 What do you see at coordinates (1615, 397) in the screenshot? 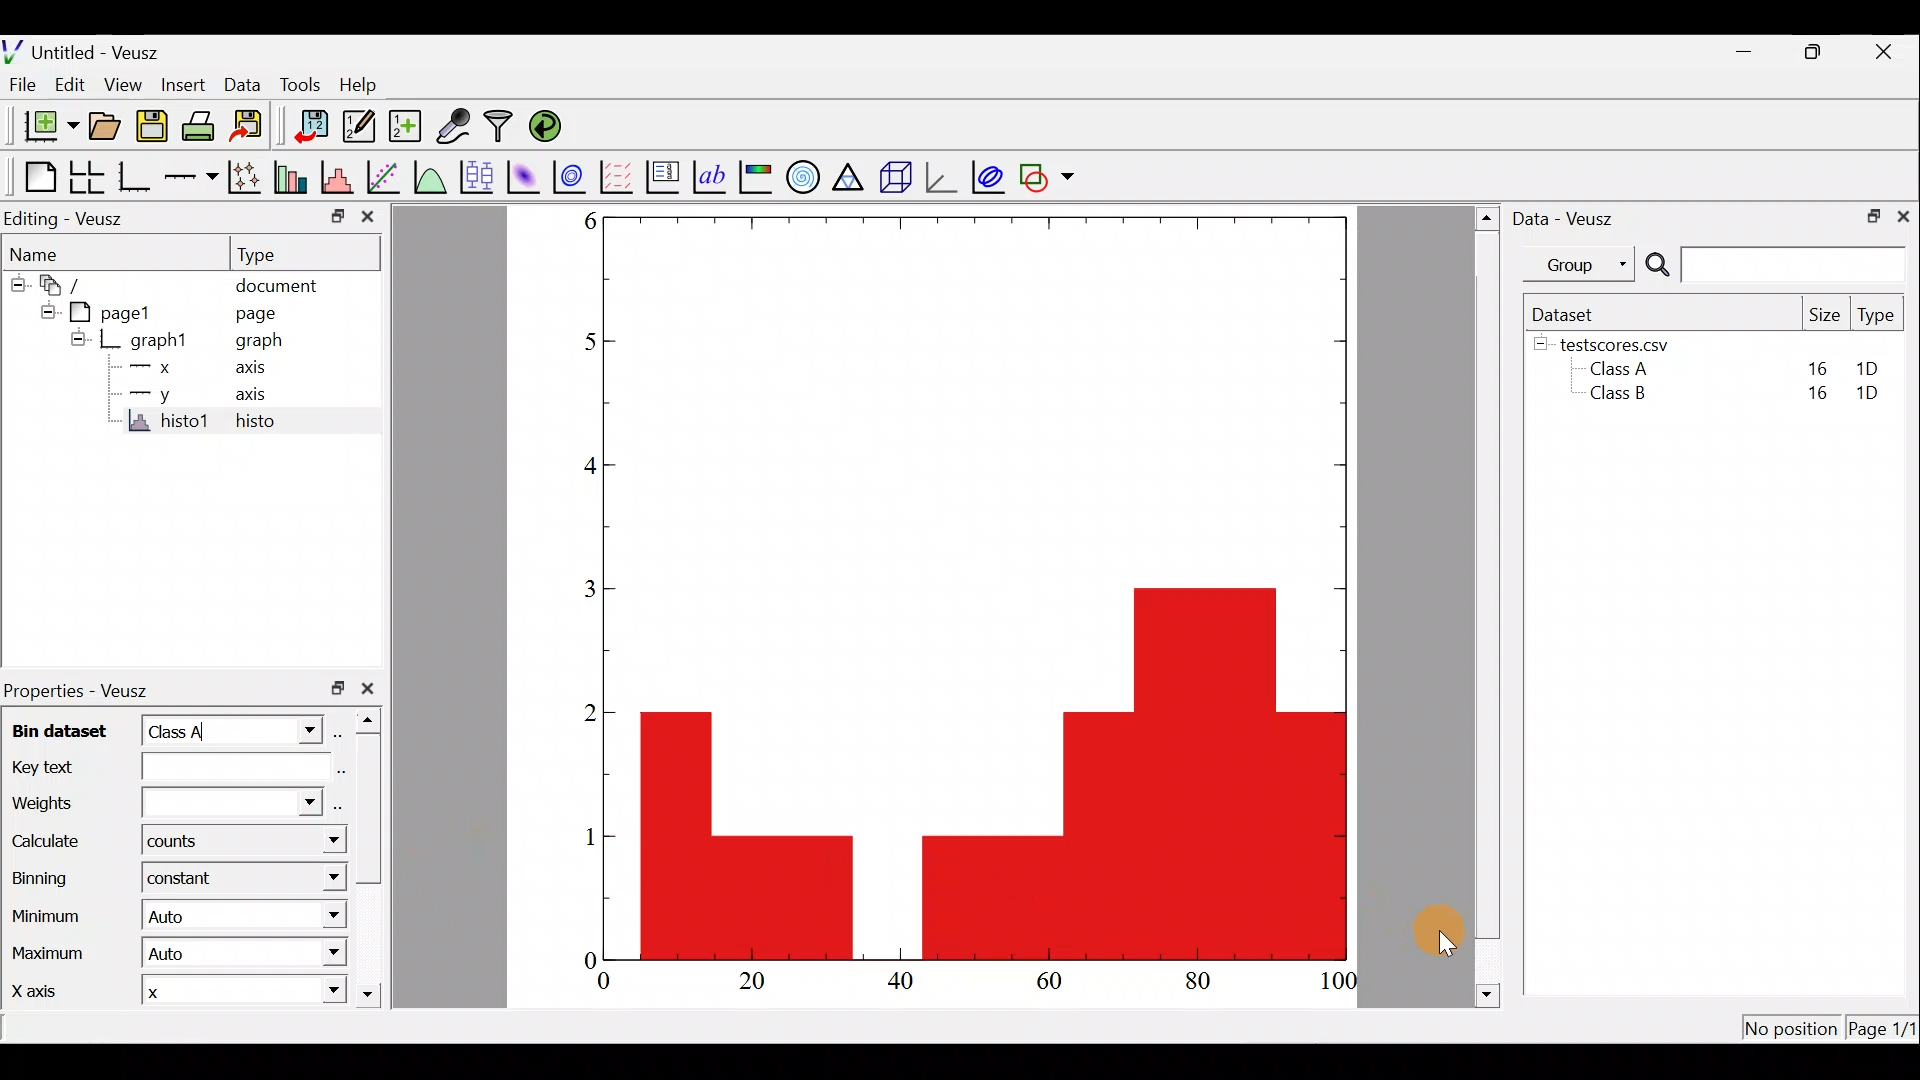
I see `Class B` at bounding box center [1615, 397].